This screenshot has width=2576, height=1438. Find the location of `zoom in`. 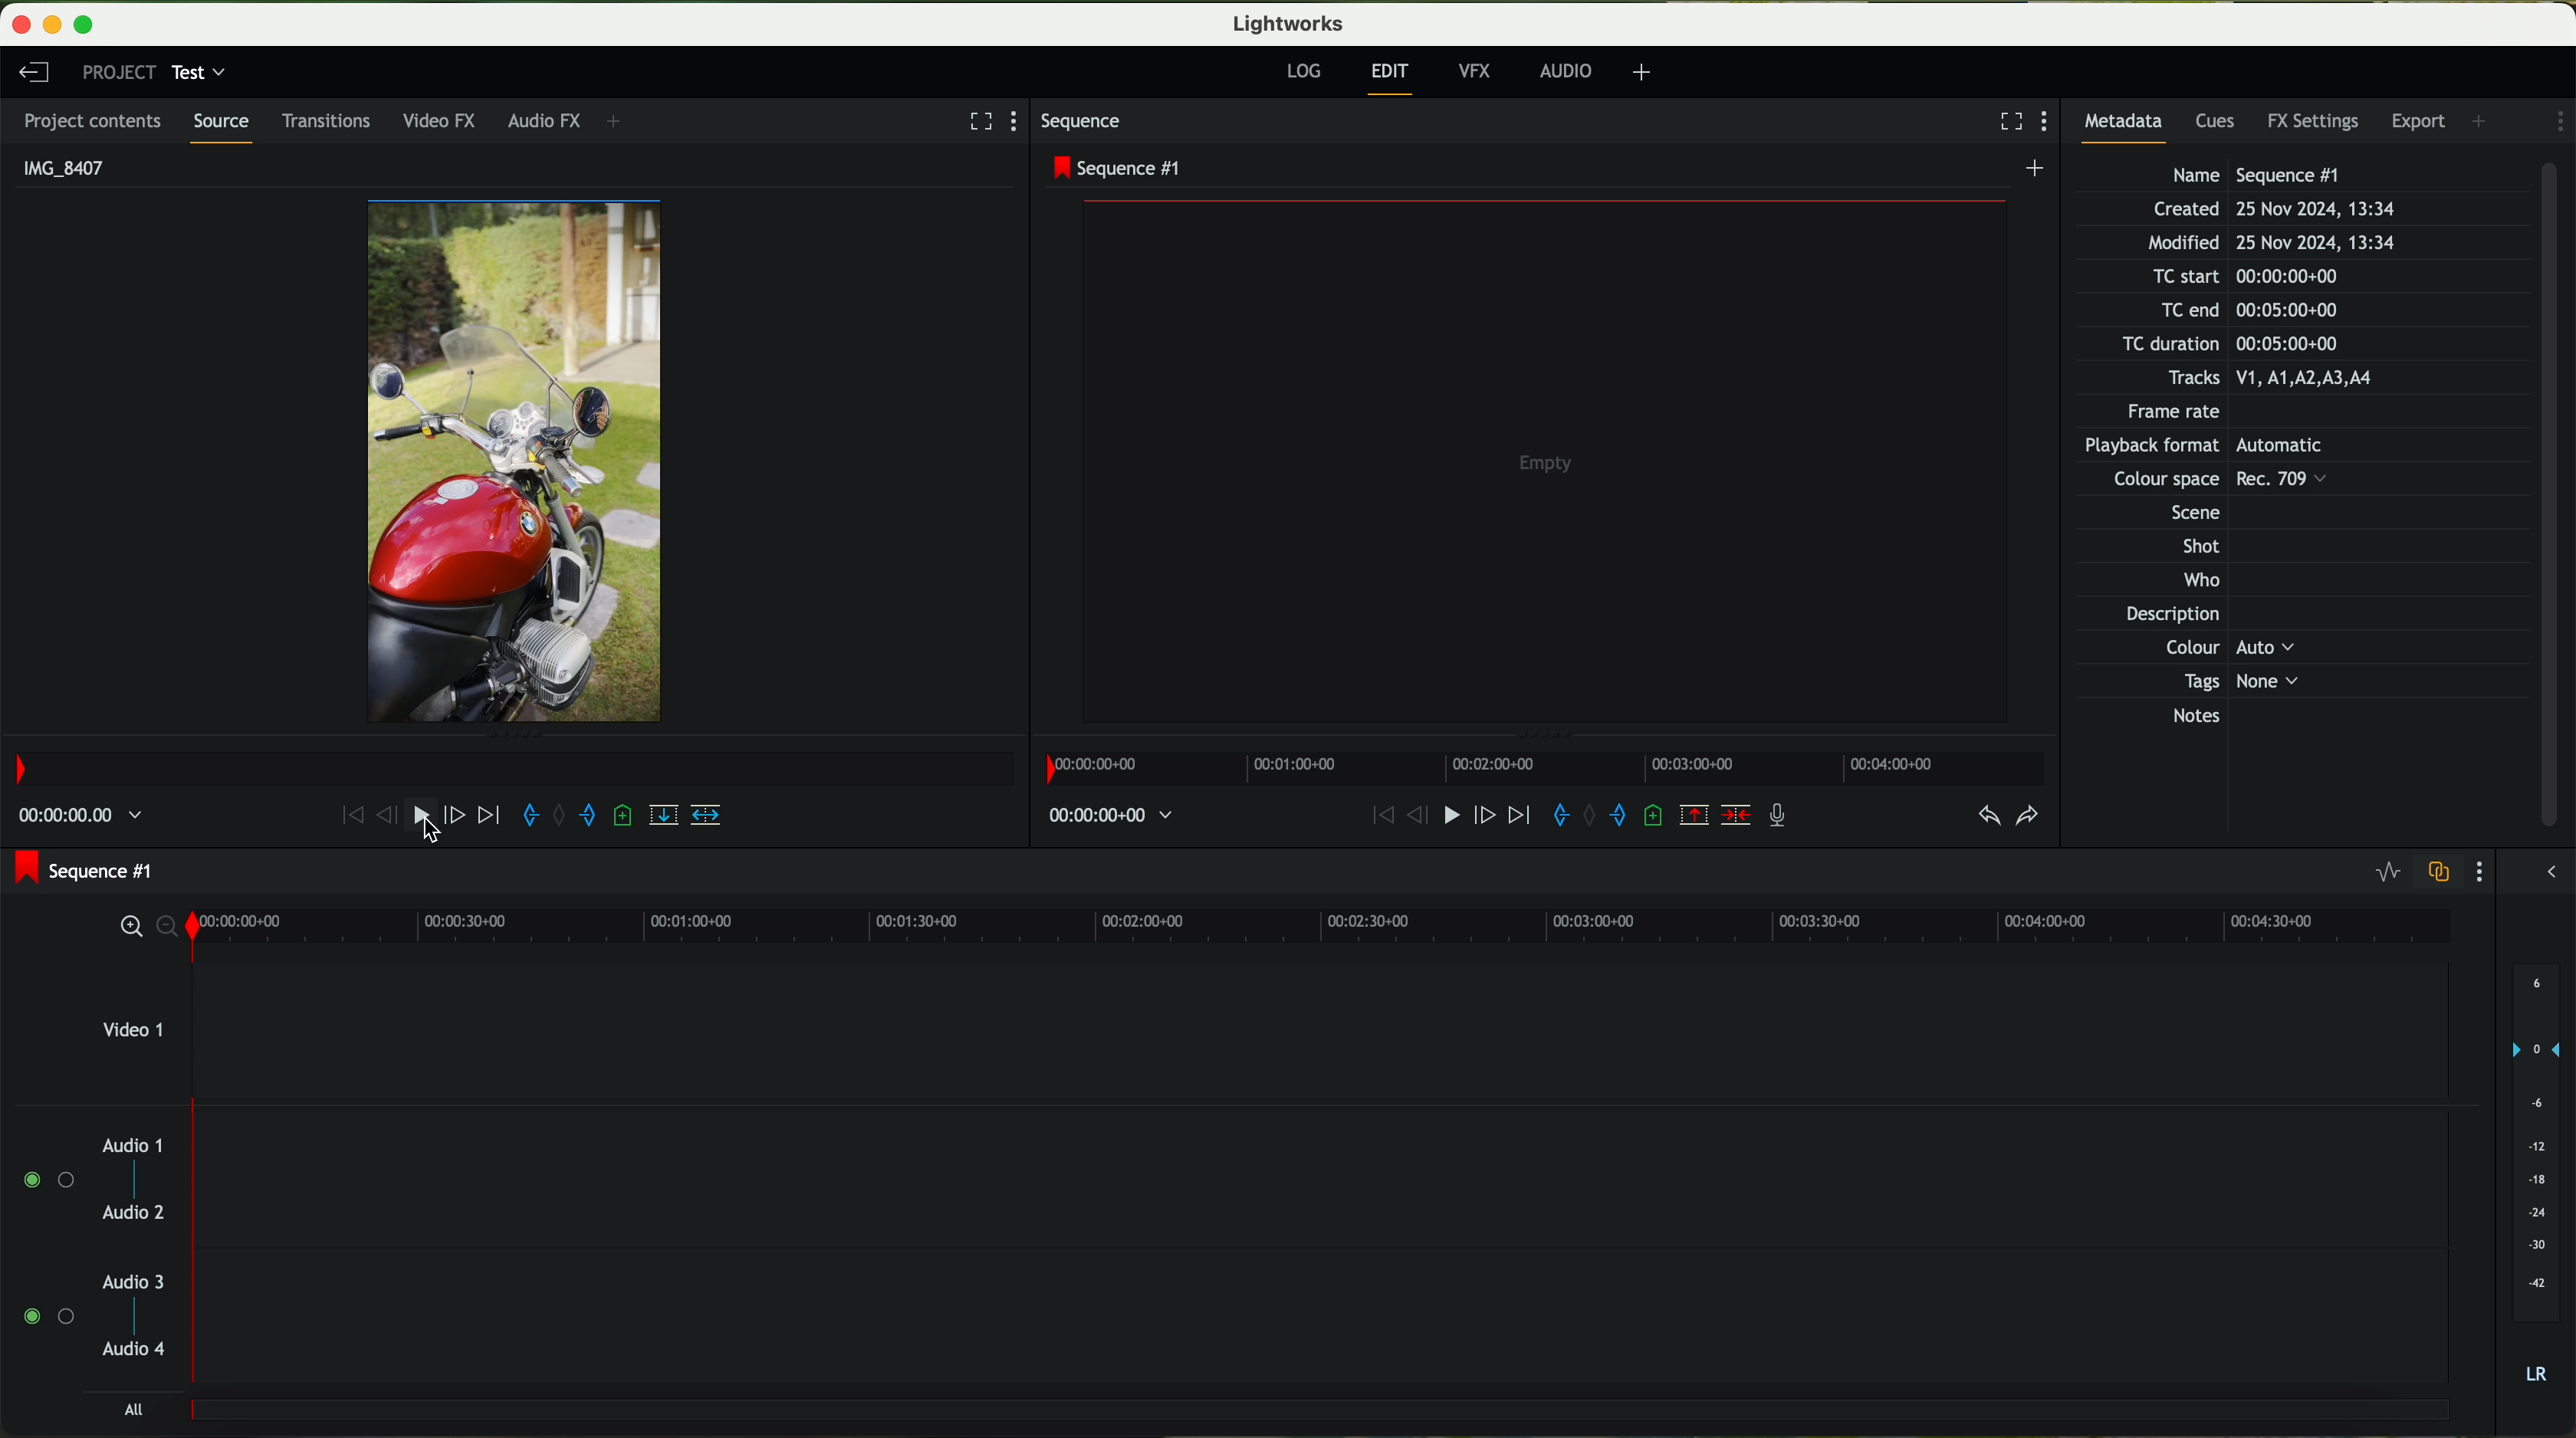

zoom in is located at coordinates (122, 928).